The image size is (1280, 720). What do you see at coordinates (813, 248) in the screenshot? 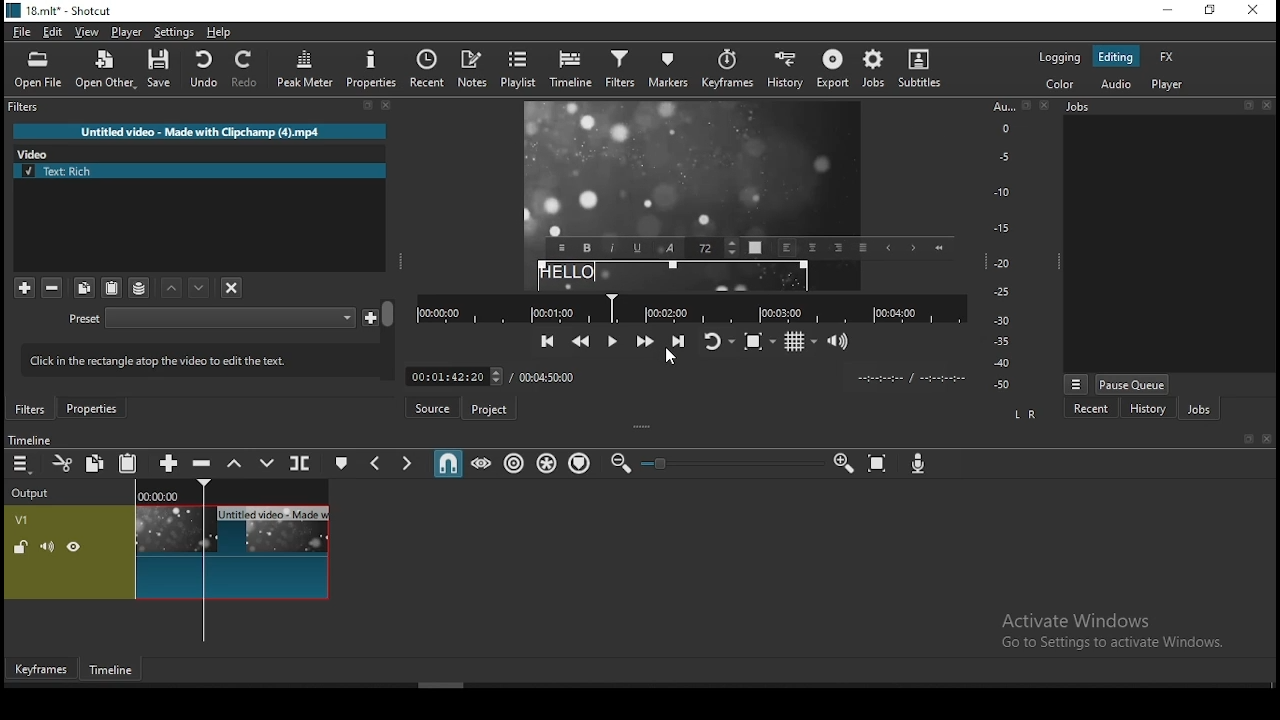
I see `Center Align` at bounding box center [813, 248].